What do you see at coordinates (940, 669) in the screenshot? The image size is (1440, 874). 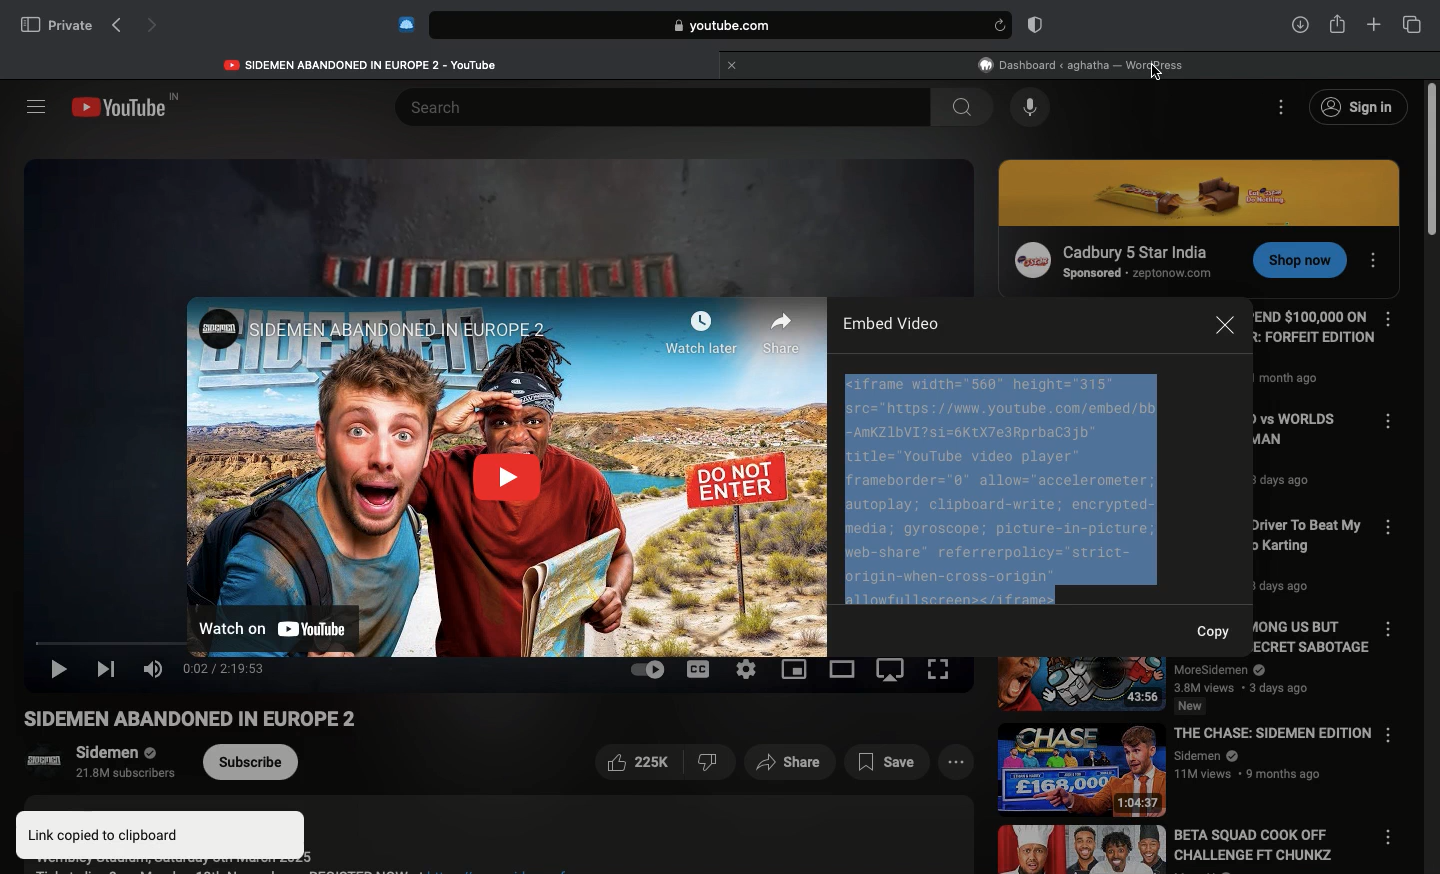 I see `Full screen` at bounding box center [940, 669].